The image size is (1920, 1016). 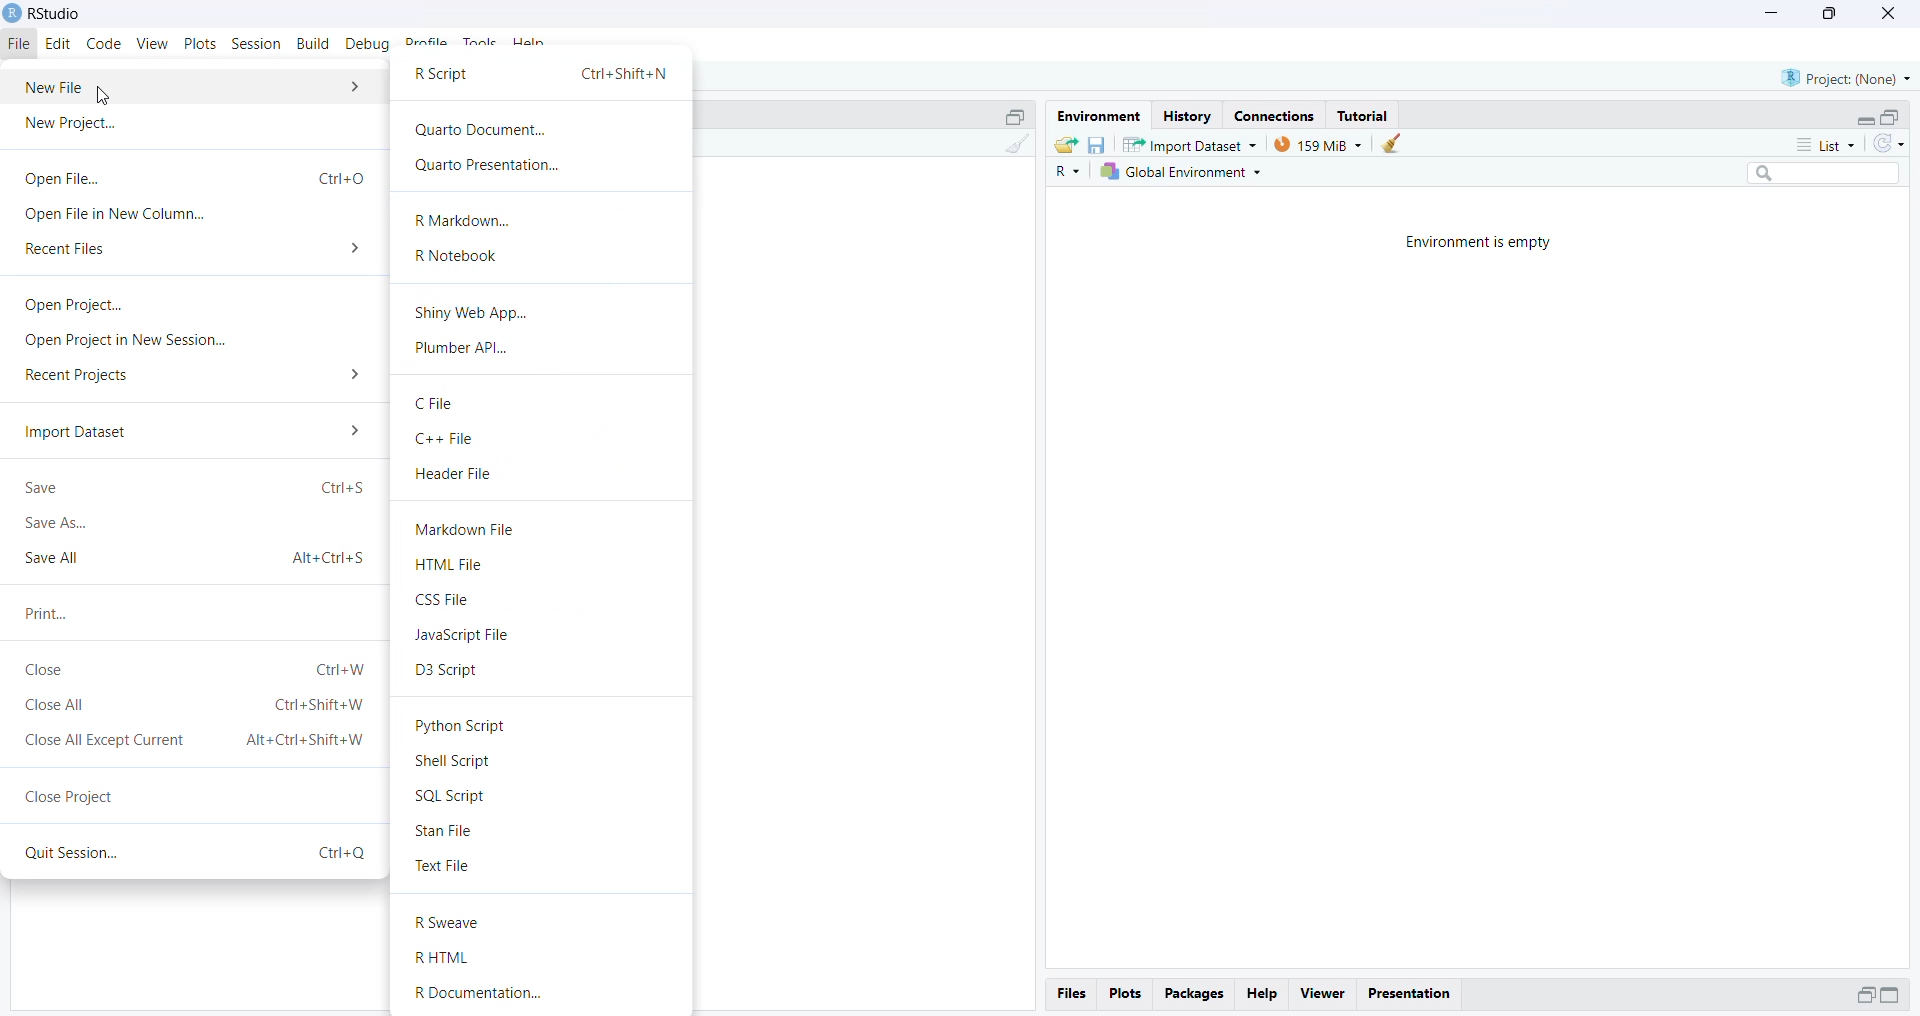 What do you see at coordinates (455, 475) in the screenshot?
I see `Header File` at bounding box center [455, 475].